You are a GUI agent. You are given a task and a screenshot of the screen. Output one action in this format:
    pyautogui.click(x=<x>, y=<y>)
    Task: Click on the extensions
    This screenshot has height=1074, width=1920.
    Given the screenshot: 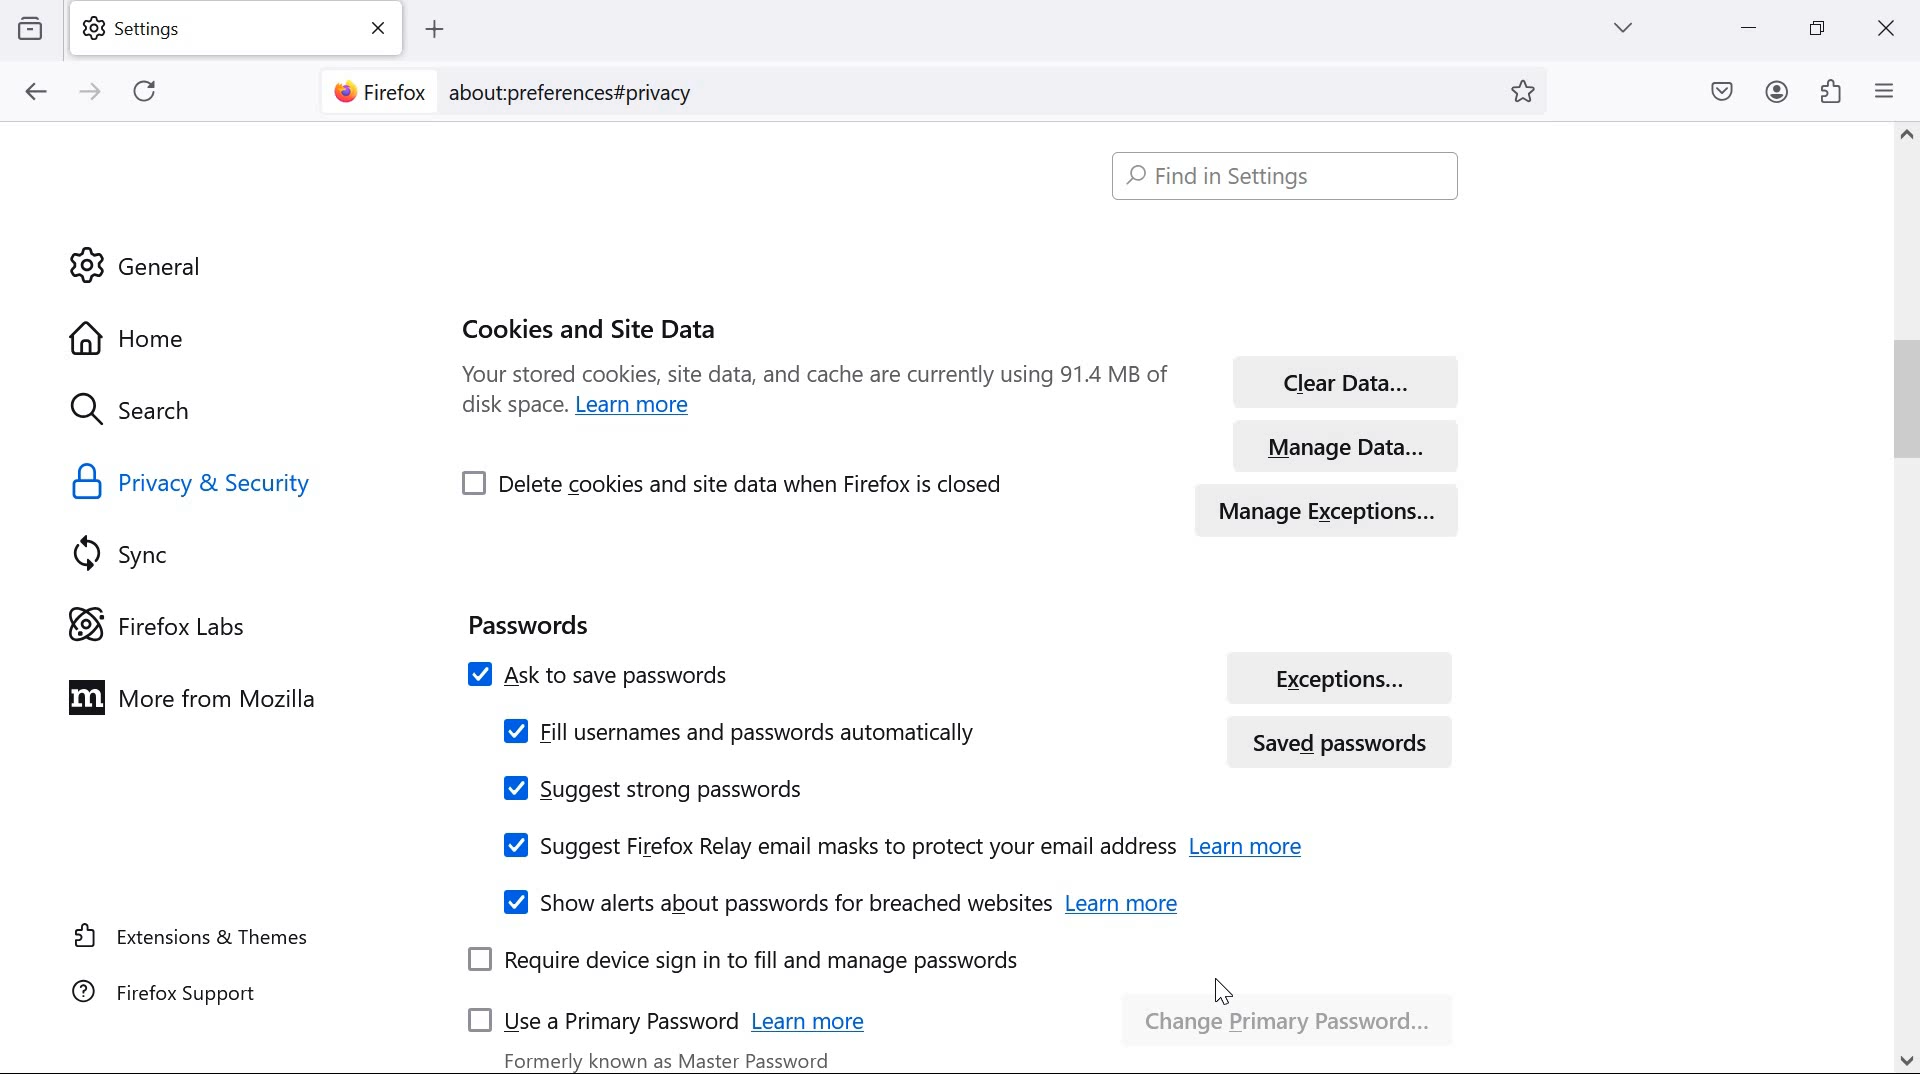 What is the action you would take?
    pyautogui.click(x=1832, y=90)
    